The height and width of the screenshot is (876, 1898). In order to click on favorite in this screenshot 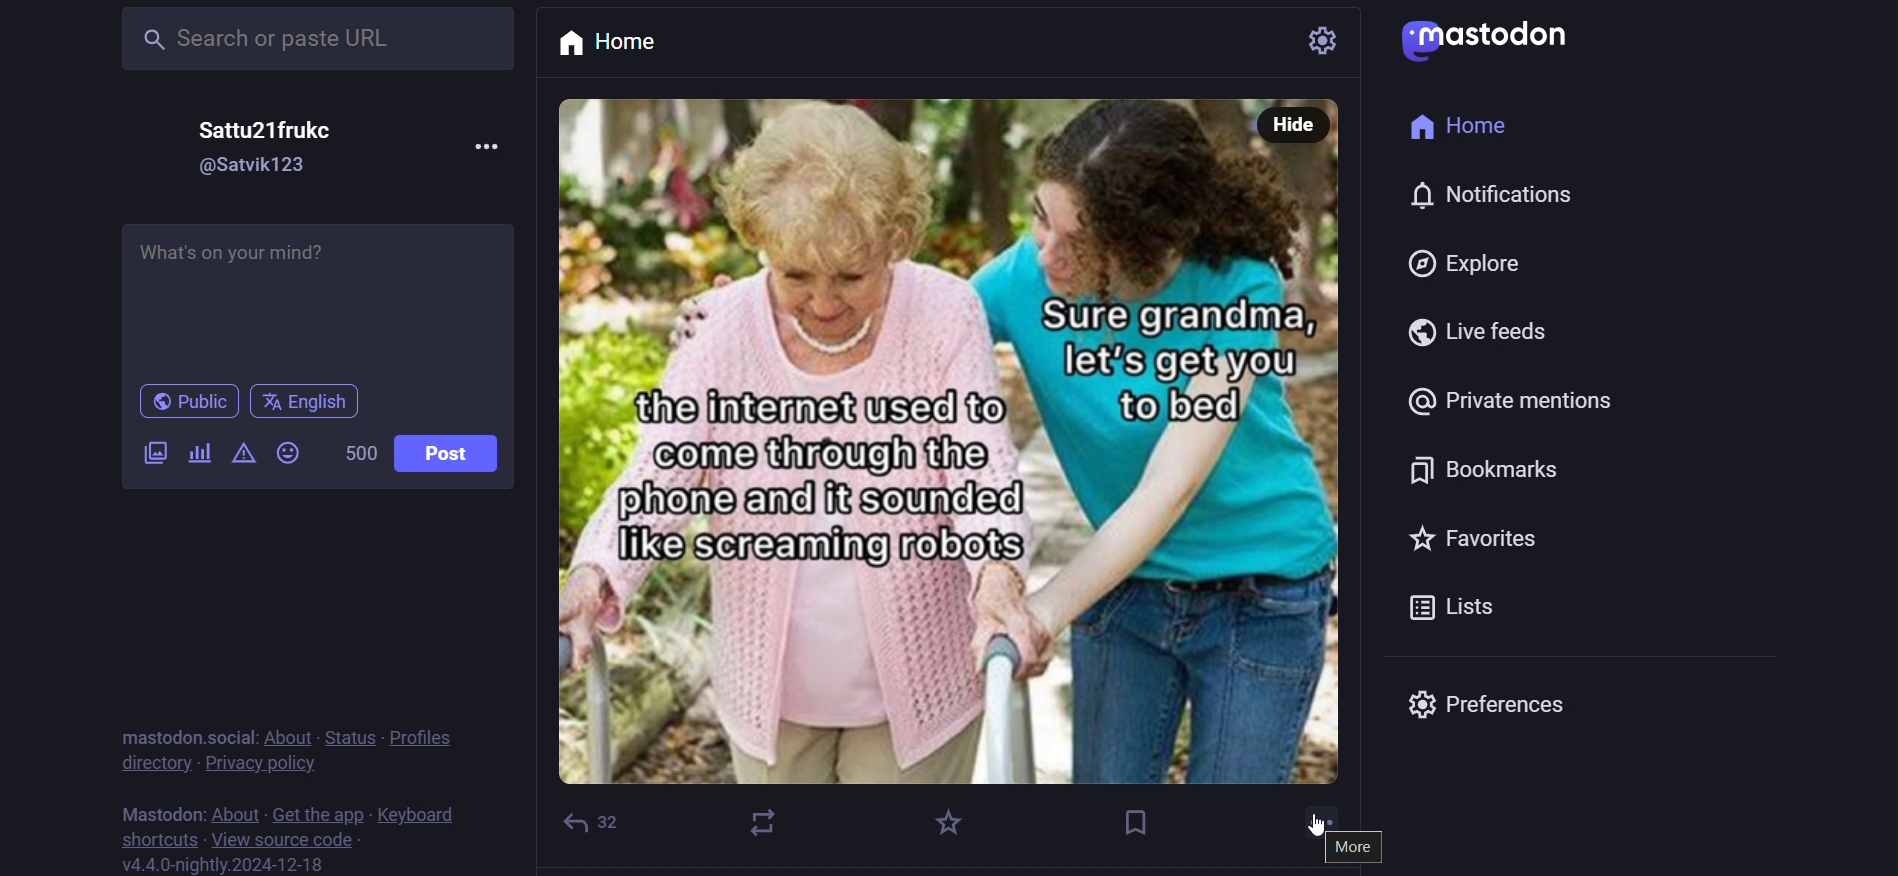, I will do `click(1495, 534)`.